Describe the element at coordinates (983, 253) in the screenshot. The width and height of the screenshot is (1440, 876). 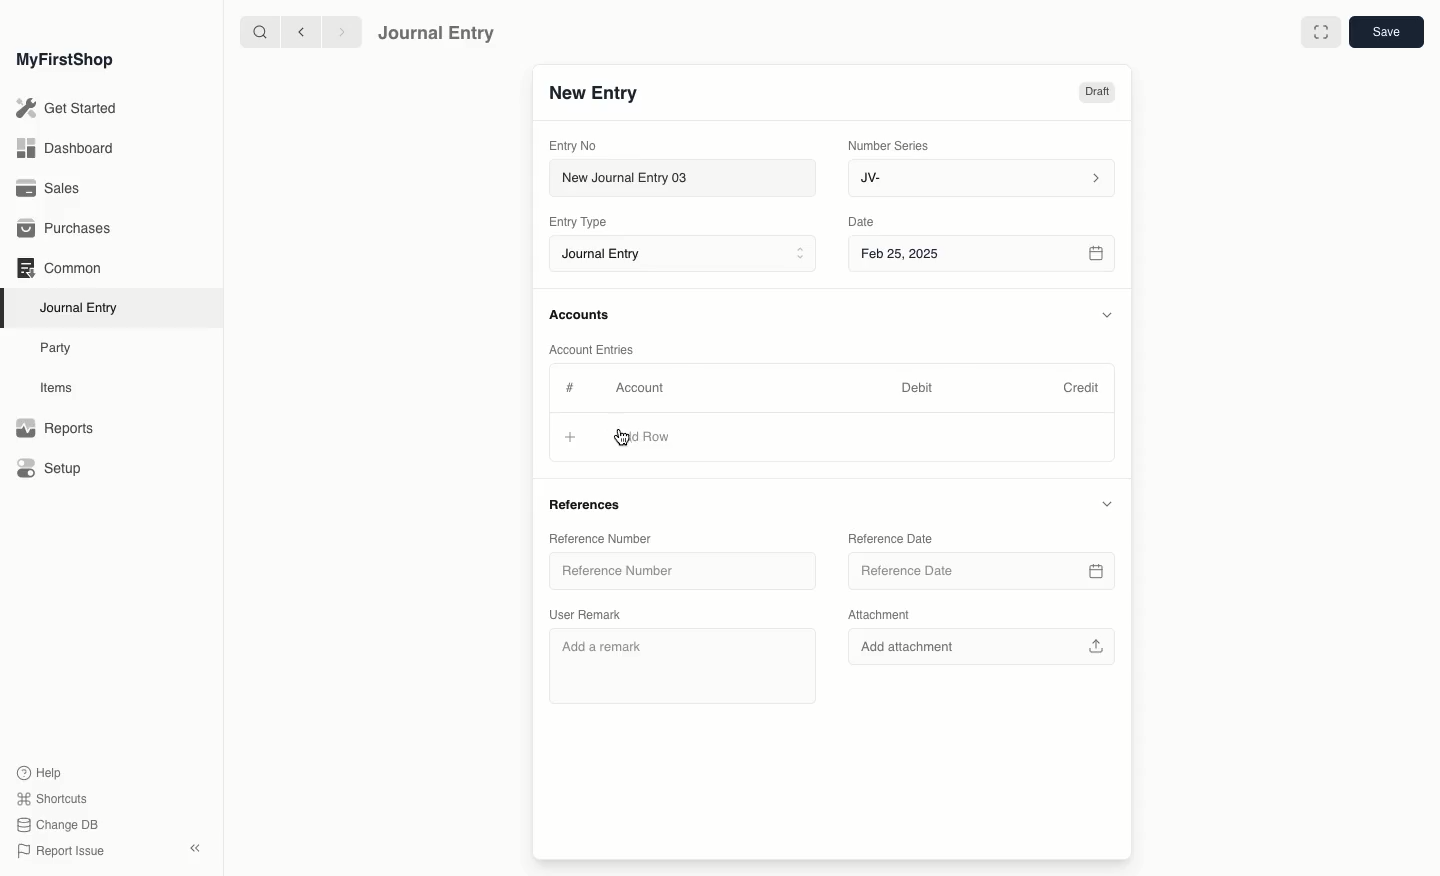
I see `Feb 25, 2025 8` at that location.